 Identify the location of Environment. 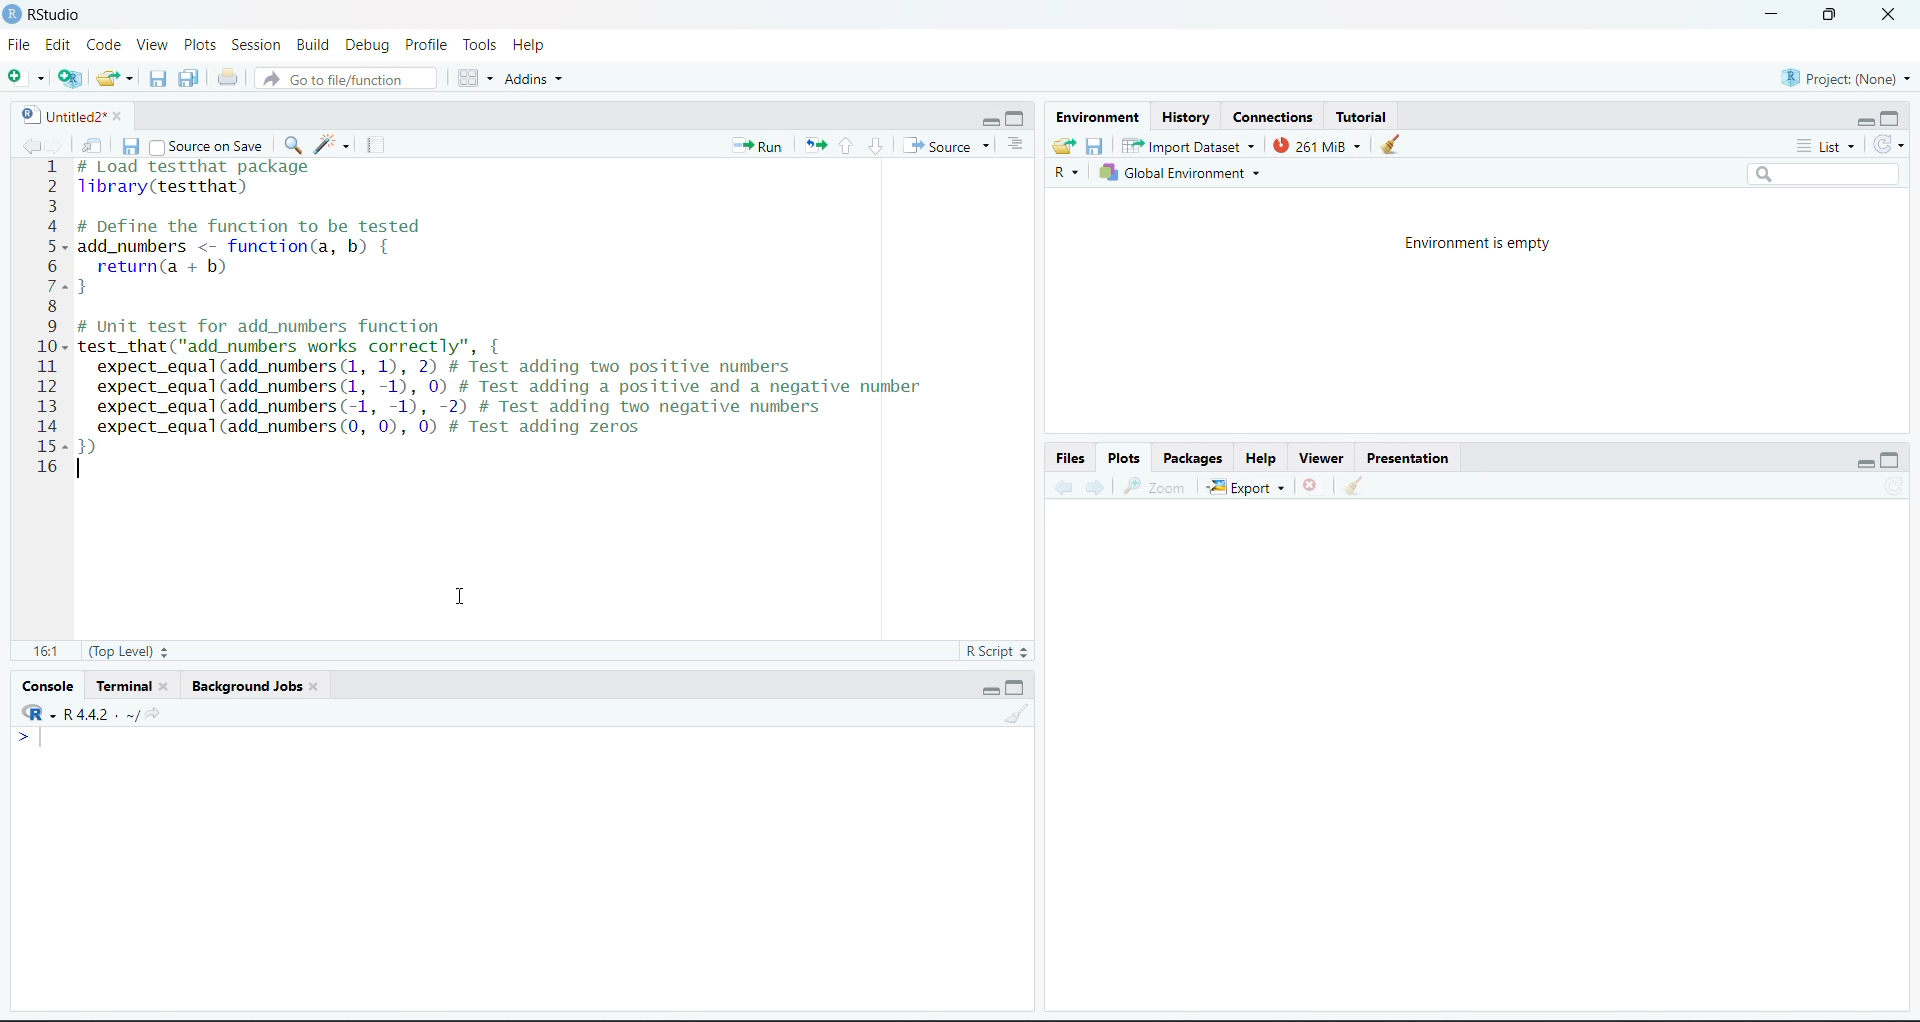
(1098, 117).